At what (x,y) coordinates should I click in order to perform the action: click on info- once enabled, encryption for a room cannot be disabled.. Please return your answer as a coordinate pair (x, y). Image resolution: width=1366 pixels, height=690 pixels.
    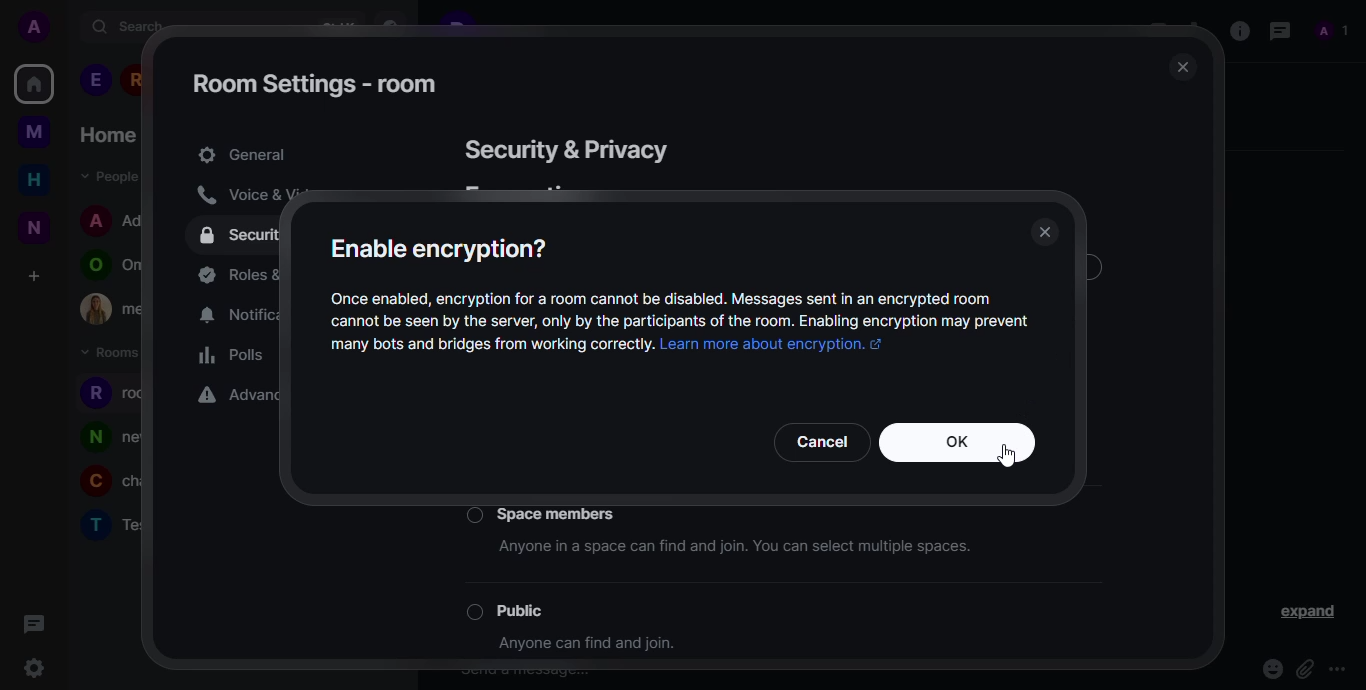
    Looking at the image, I should click on (681, 309).